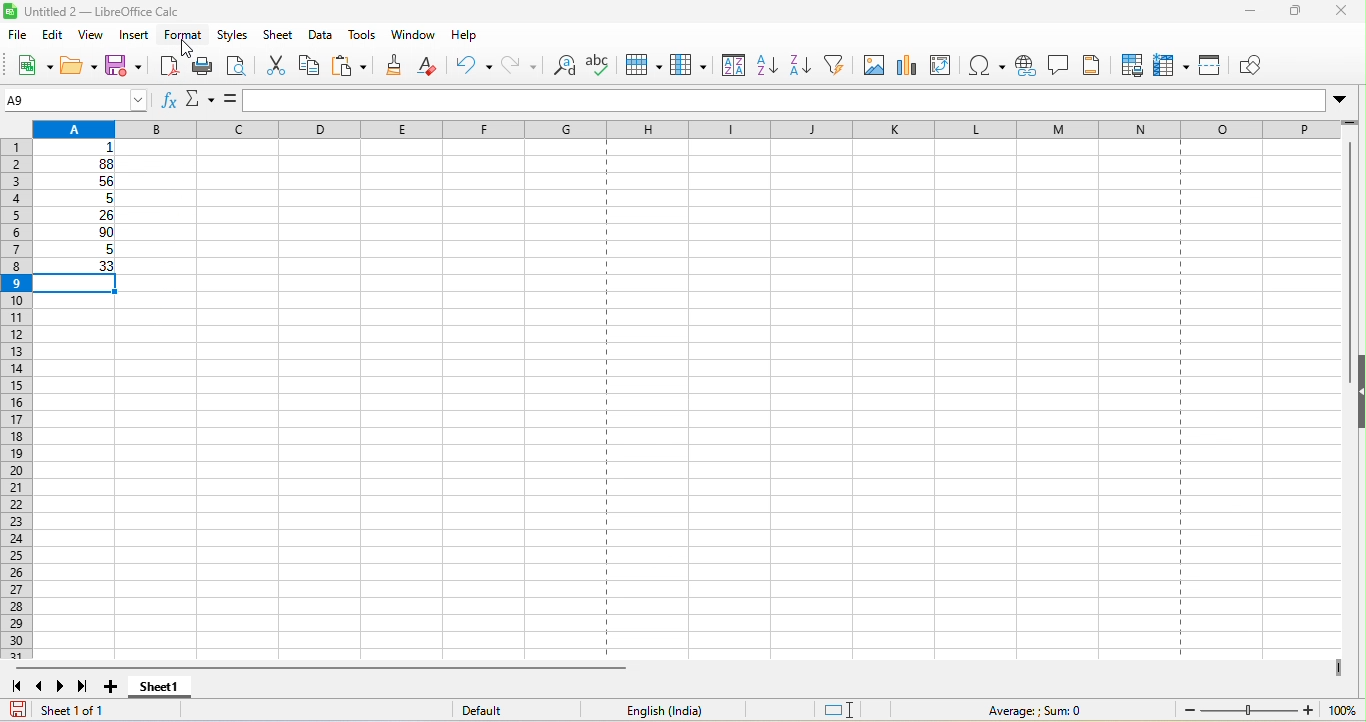 This screenshot has width=1366, height=722. What do you see at coordinates (327, 670) in the screenshot?
I see `horizontal scroll bar` at bounding box center [327, 670].